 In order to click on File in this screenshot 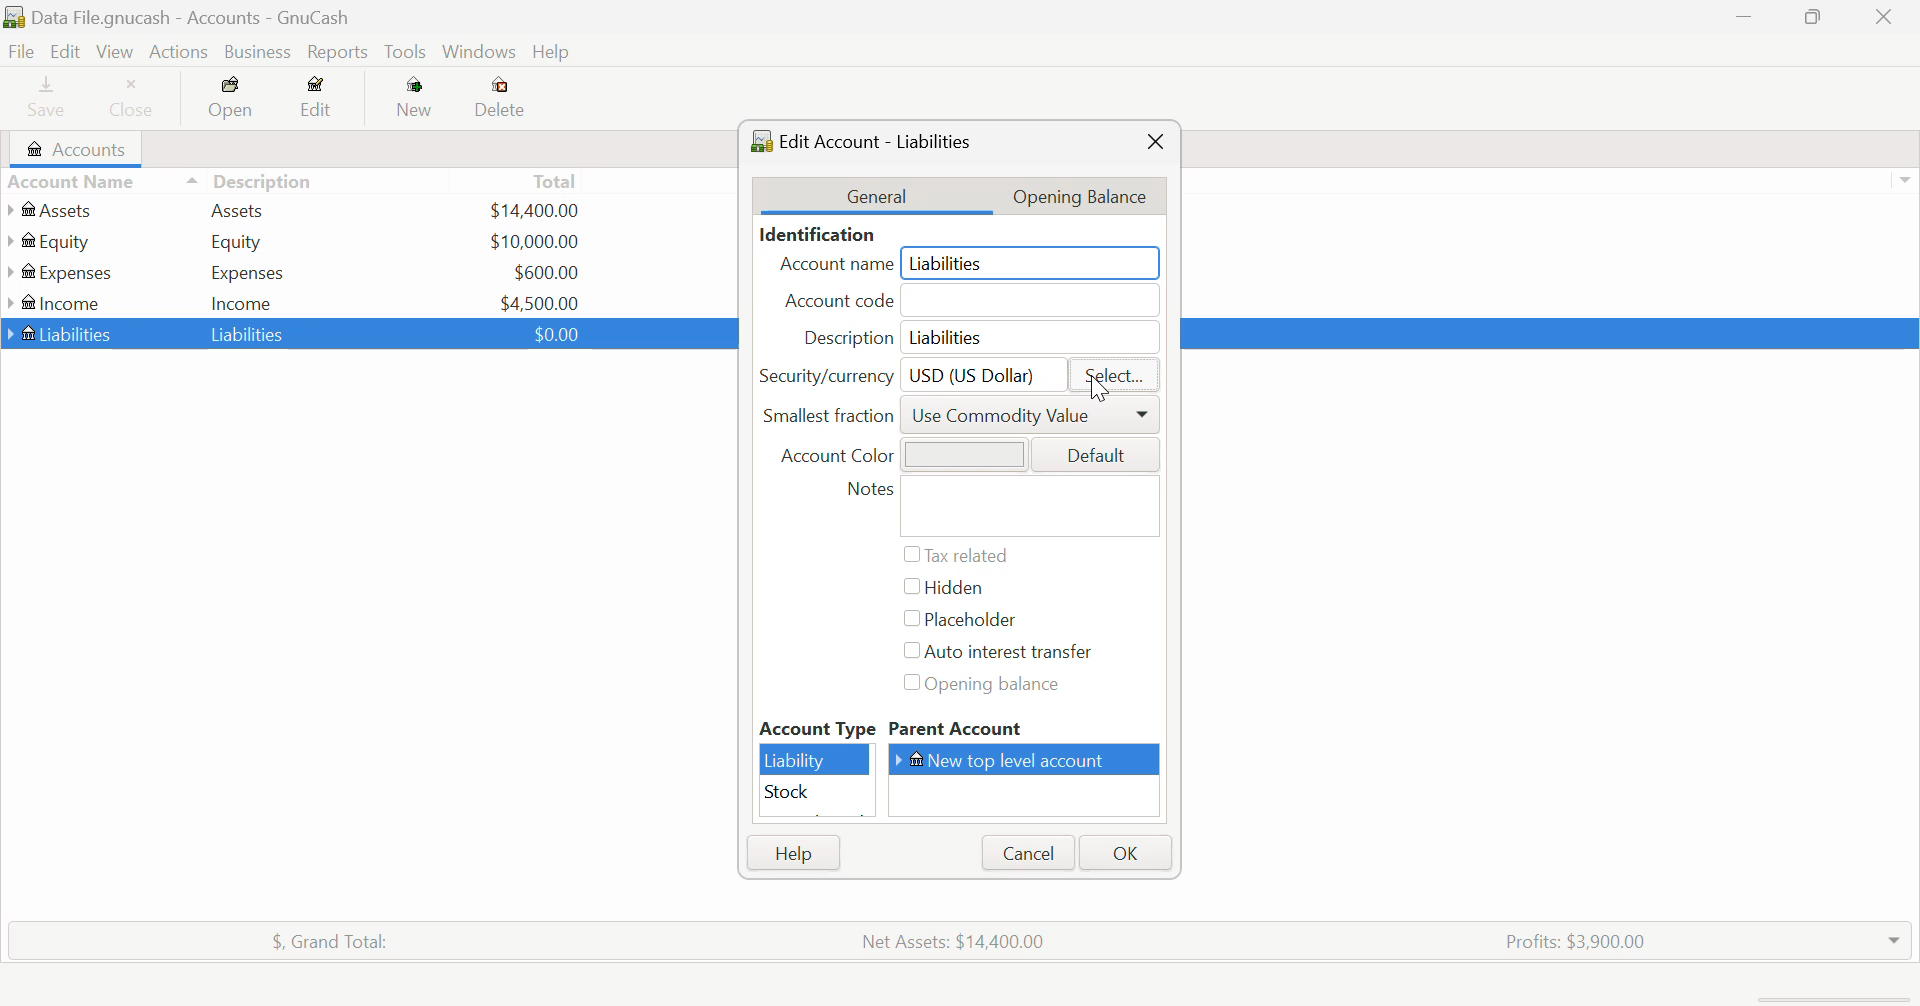, I will do `click(19, 52)`.